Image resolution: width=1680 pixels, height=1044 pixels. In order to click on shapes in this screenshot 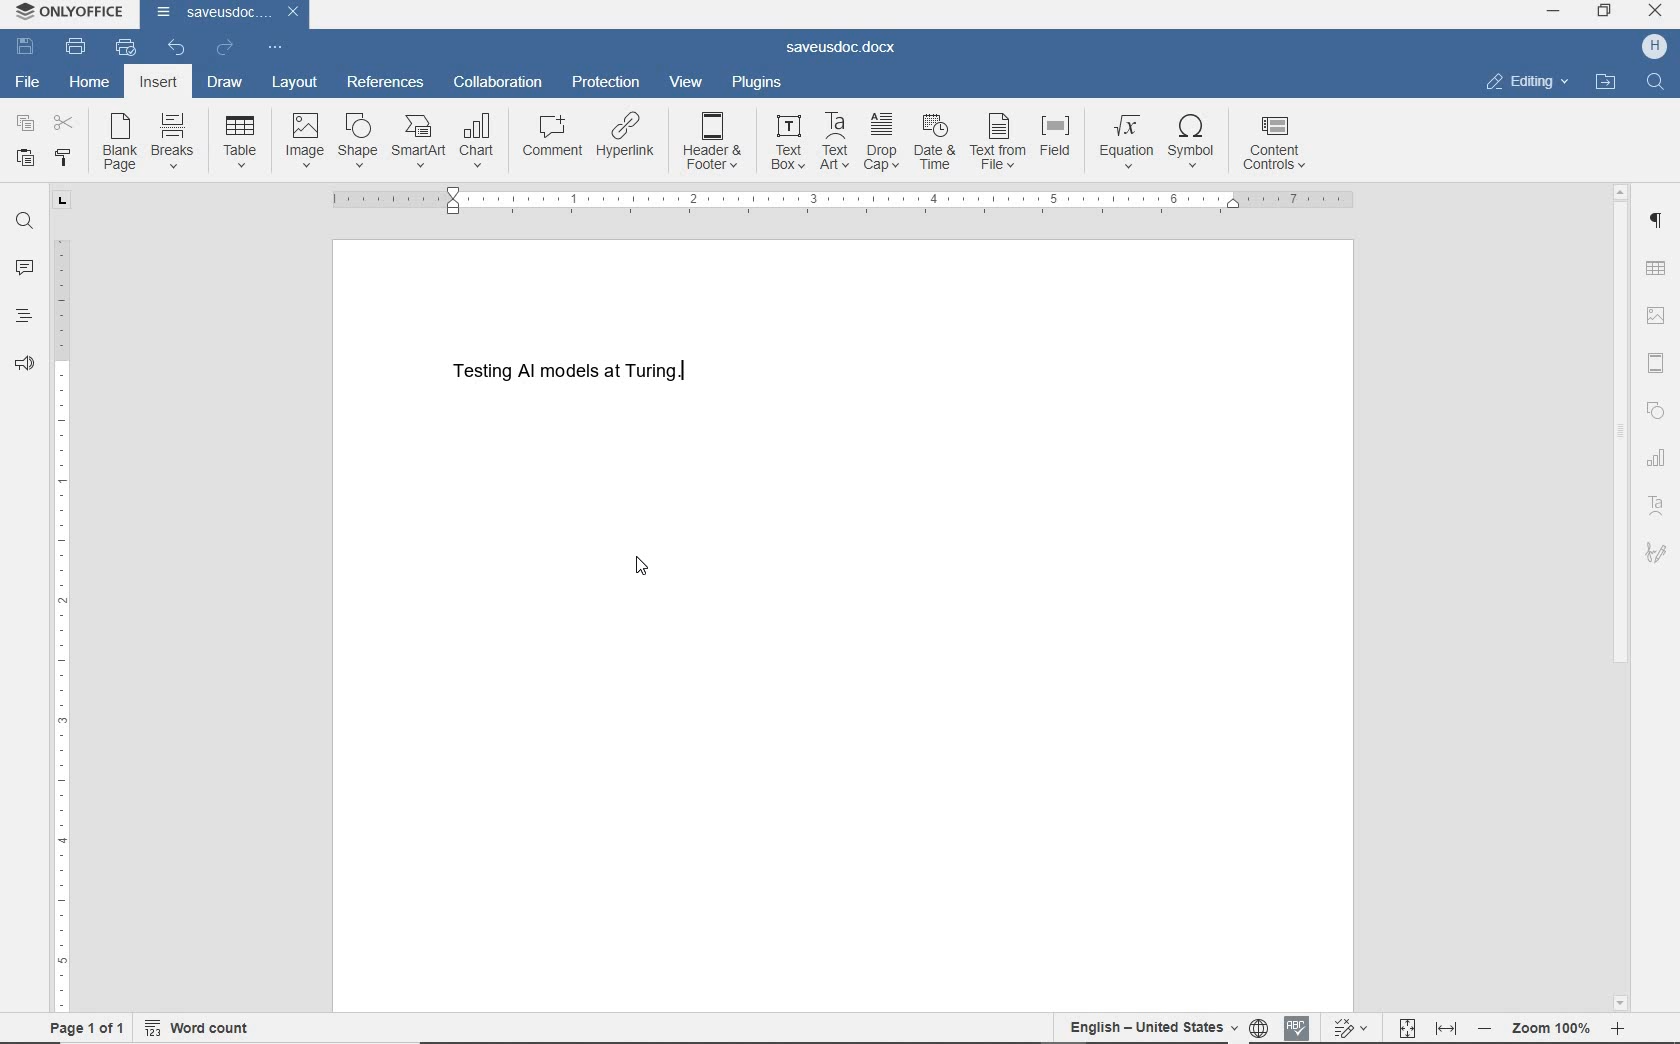, I will do `click(357, 141)`.